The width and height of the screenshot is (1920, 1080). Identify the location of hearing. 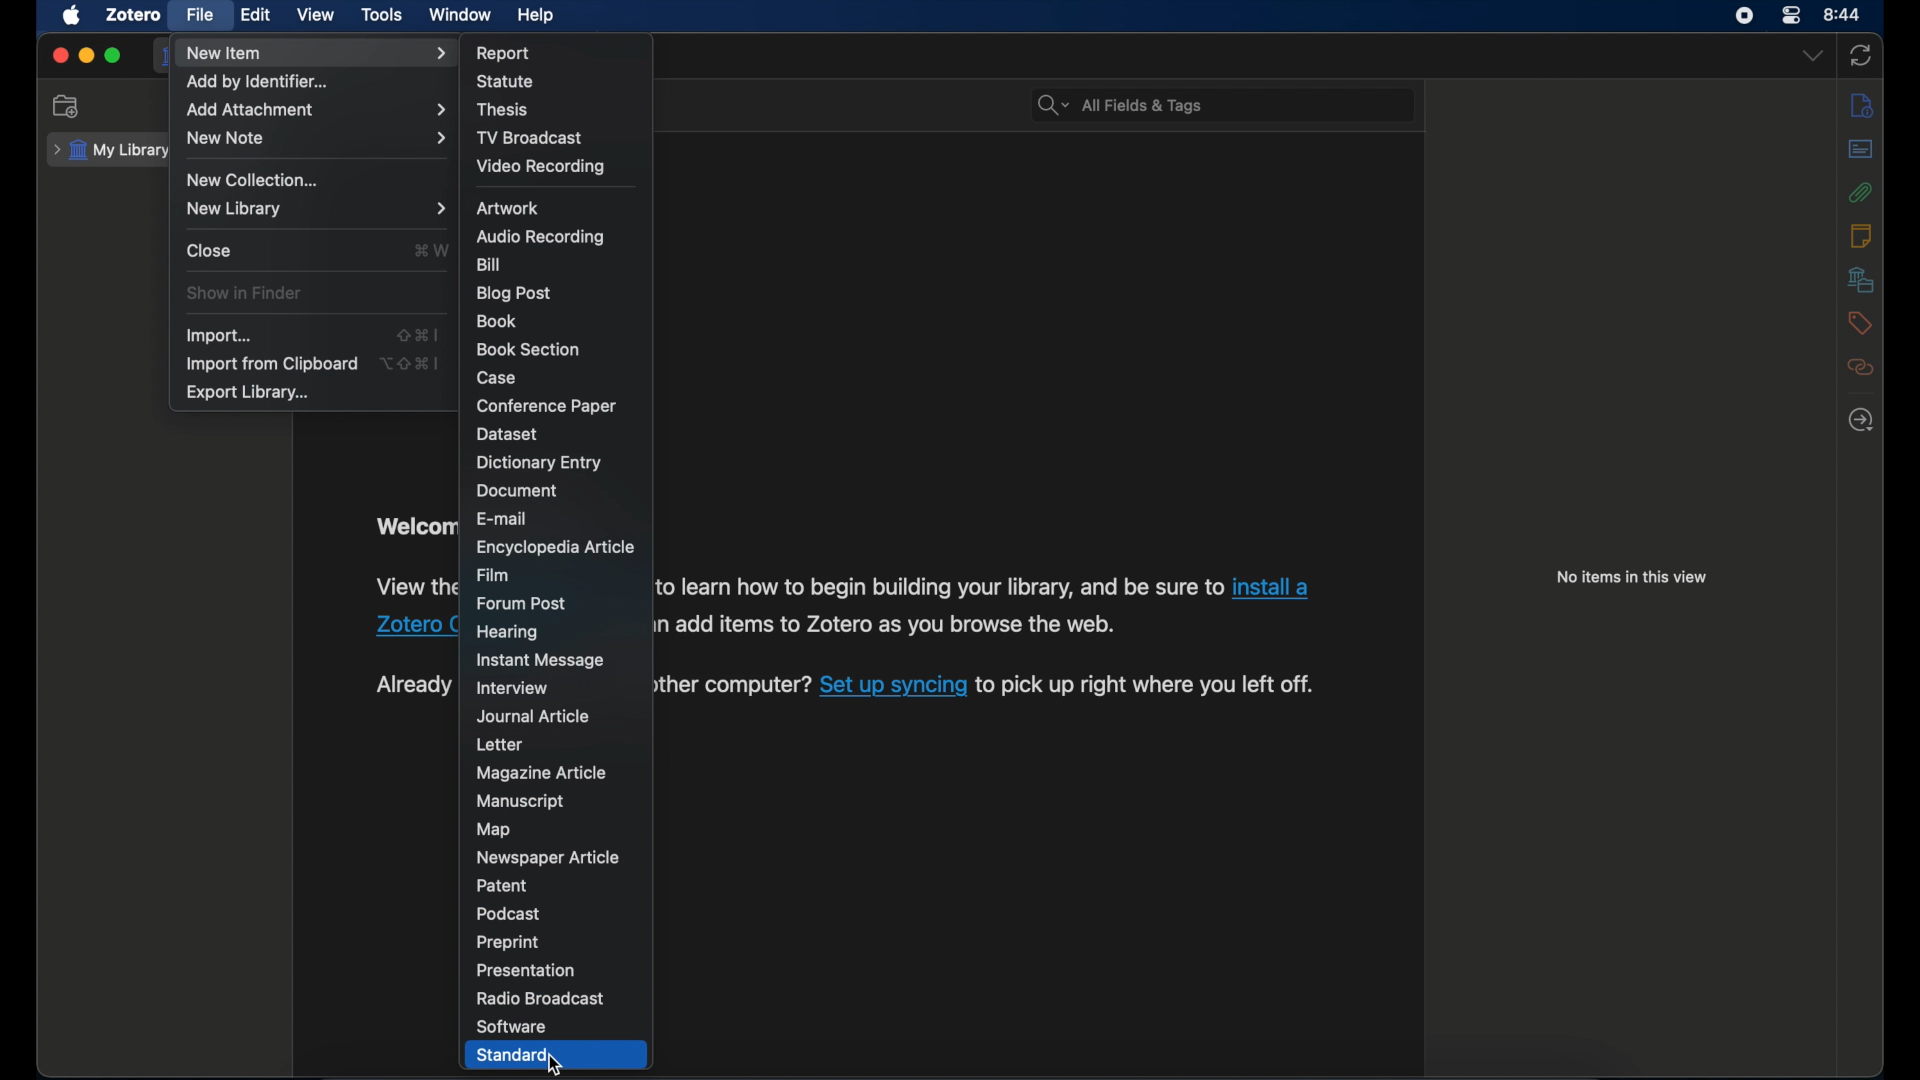
(508, 633).